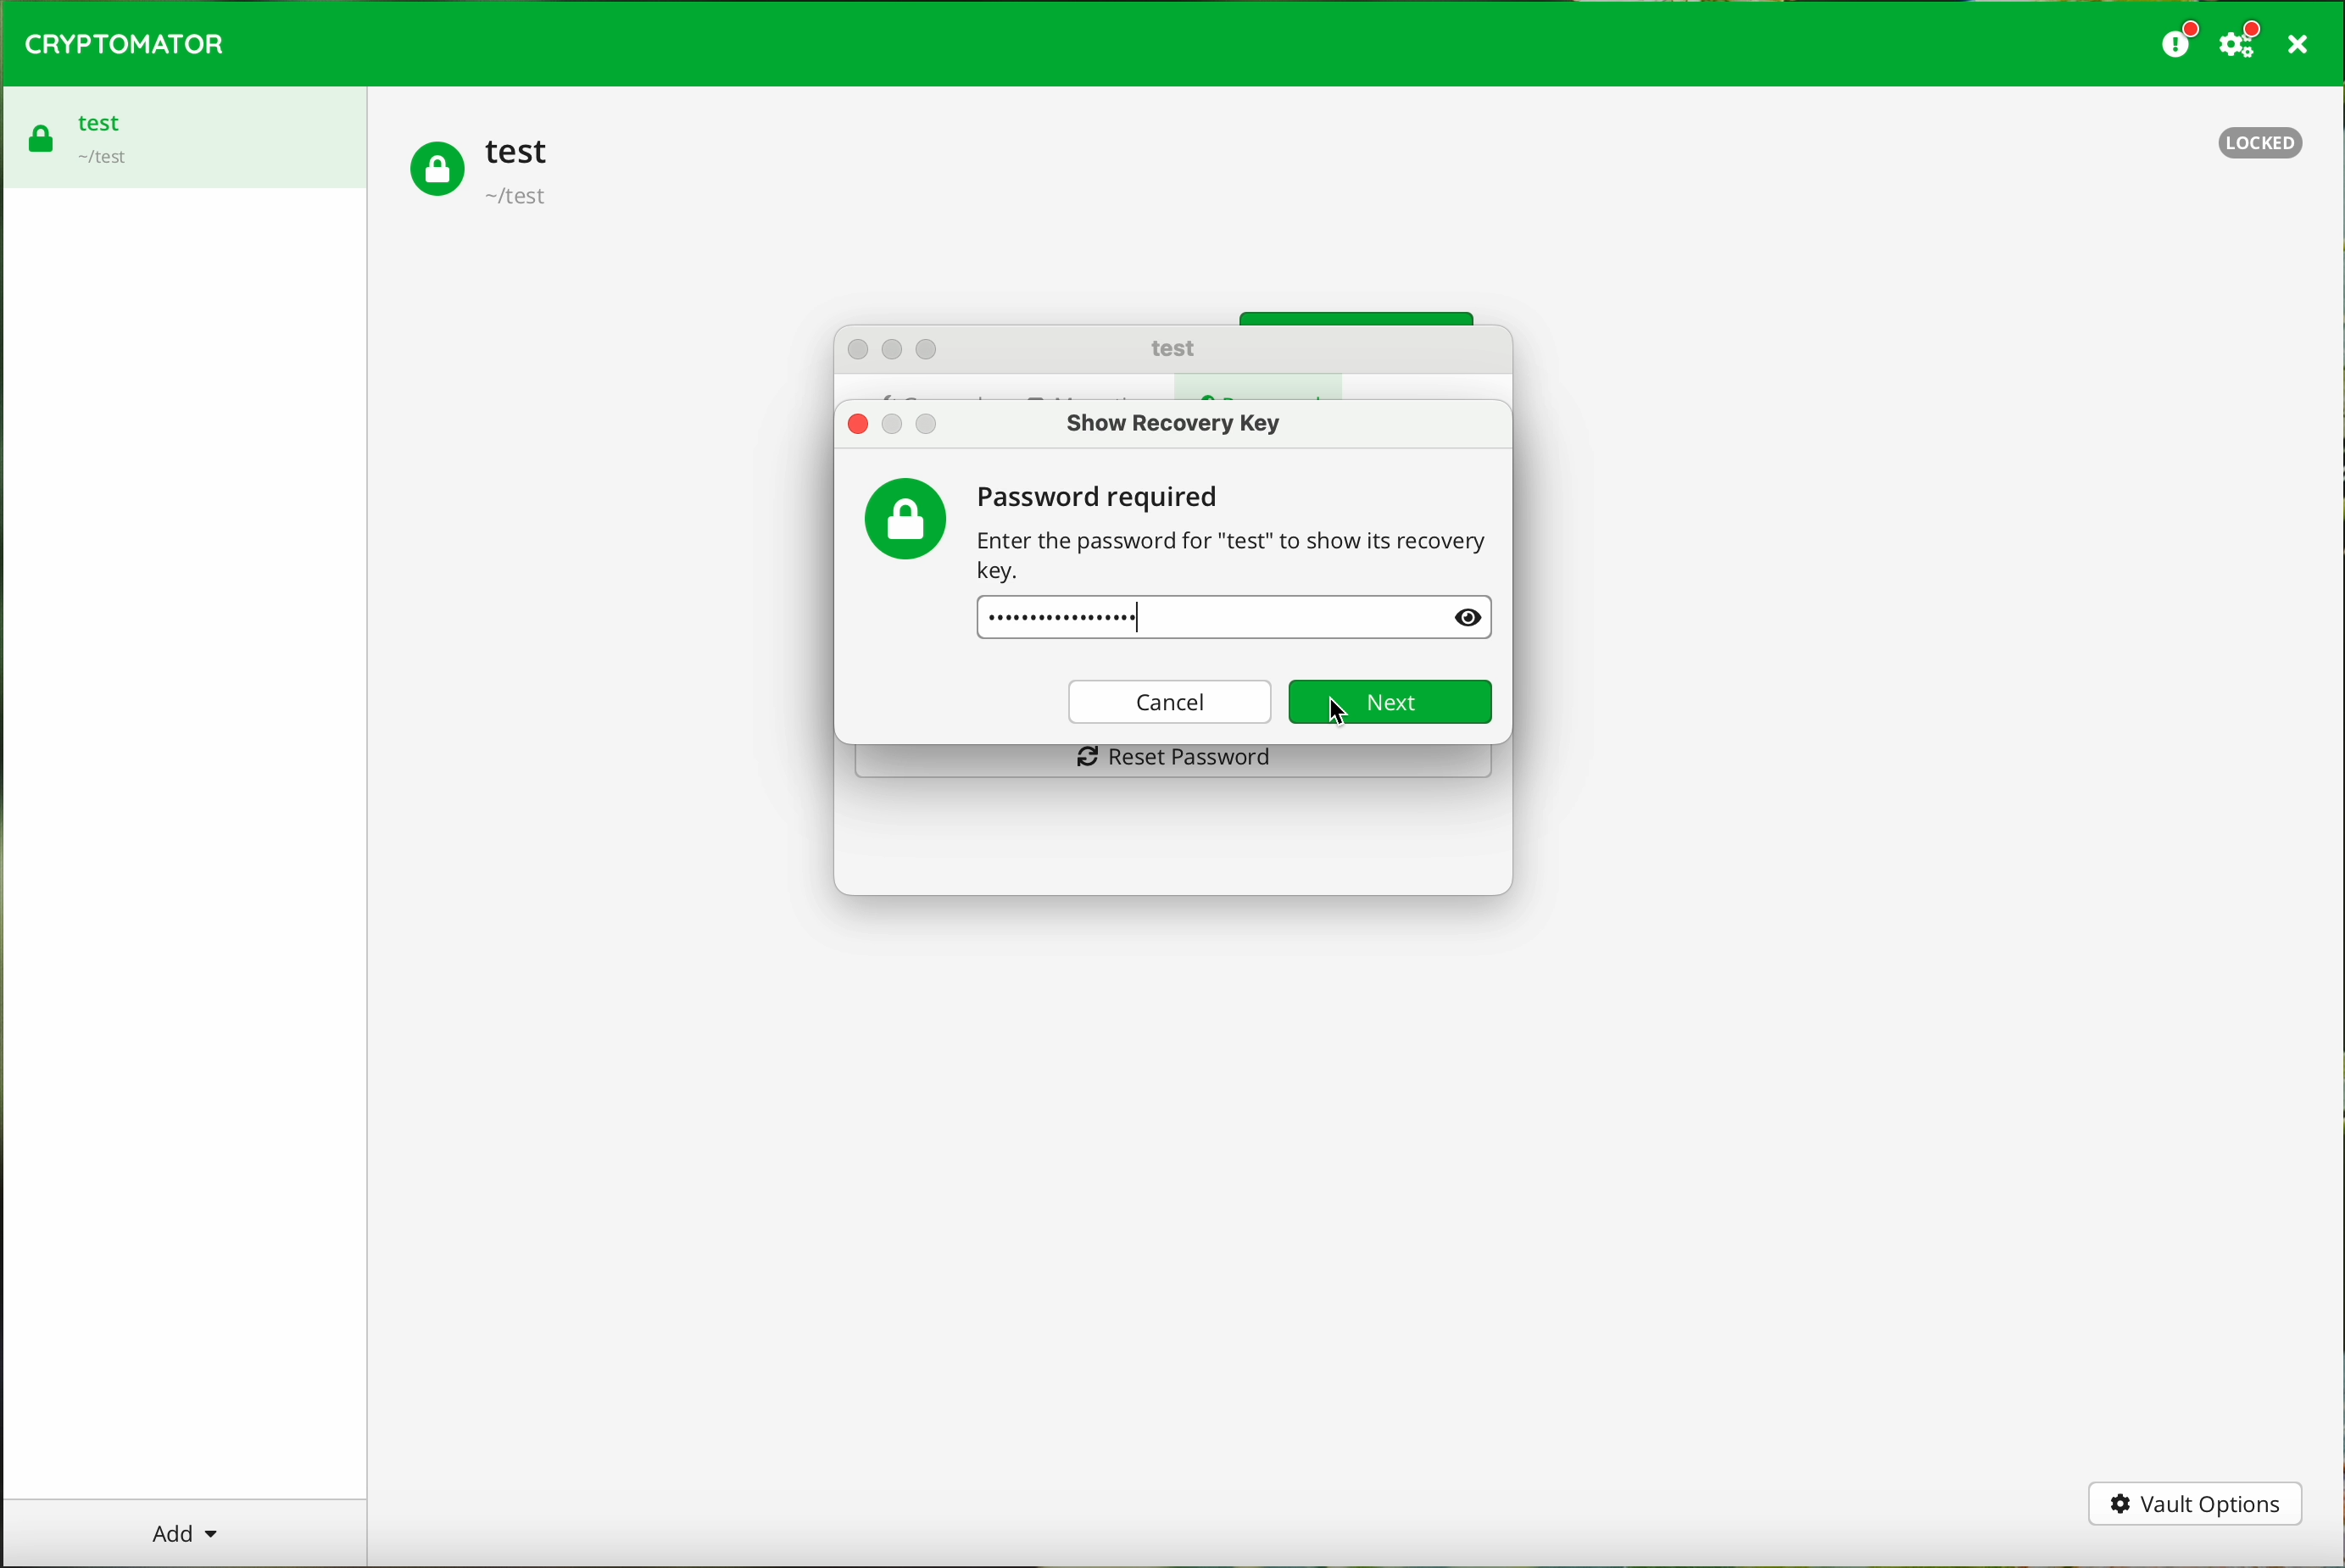 The width and height of the screenshot is (2345, 1568). What do you see at coordinates (1175, 349) in the screenshot?
I see `test` at bounding box center [1175, 349].